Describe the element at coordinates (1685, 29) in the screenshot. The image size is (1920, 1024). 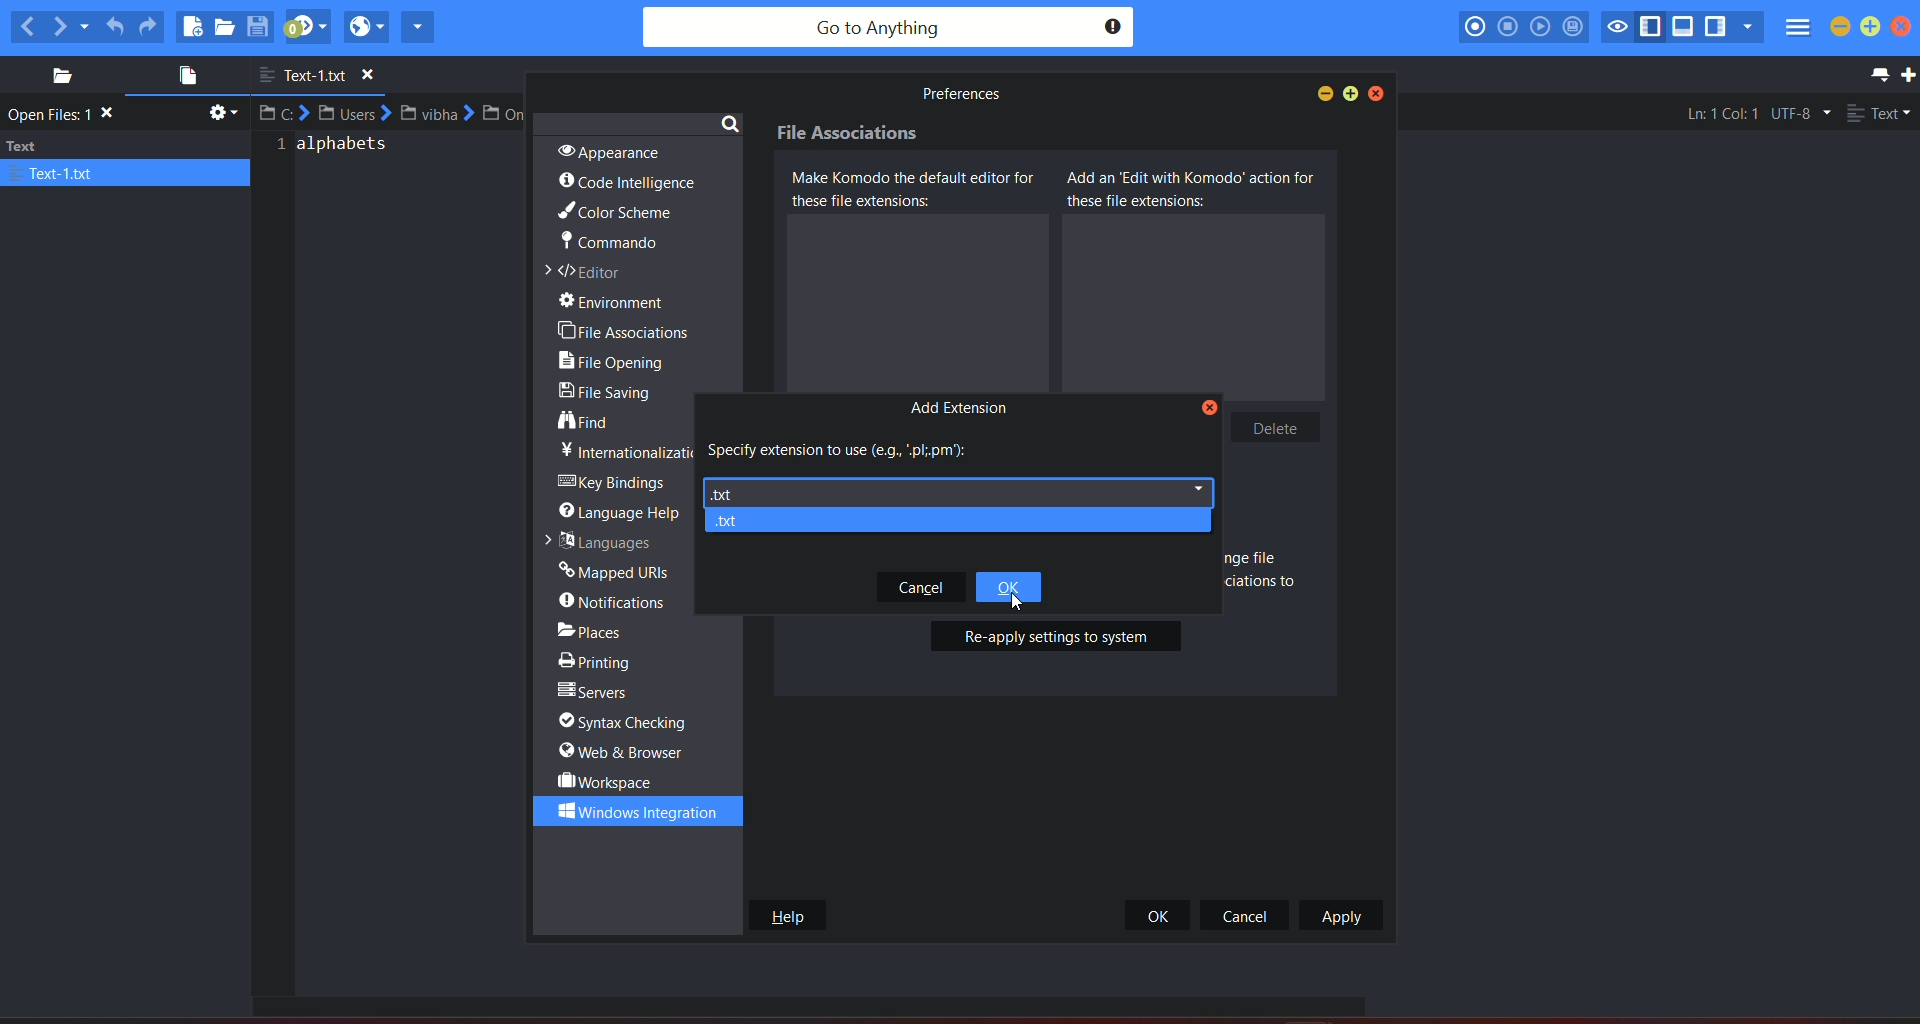
I see `show/hide bottom pane` at that location.